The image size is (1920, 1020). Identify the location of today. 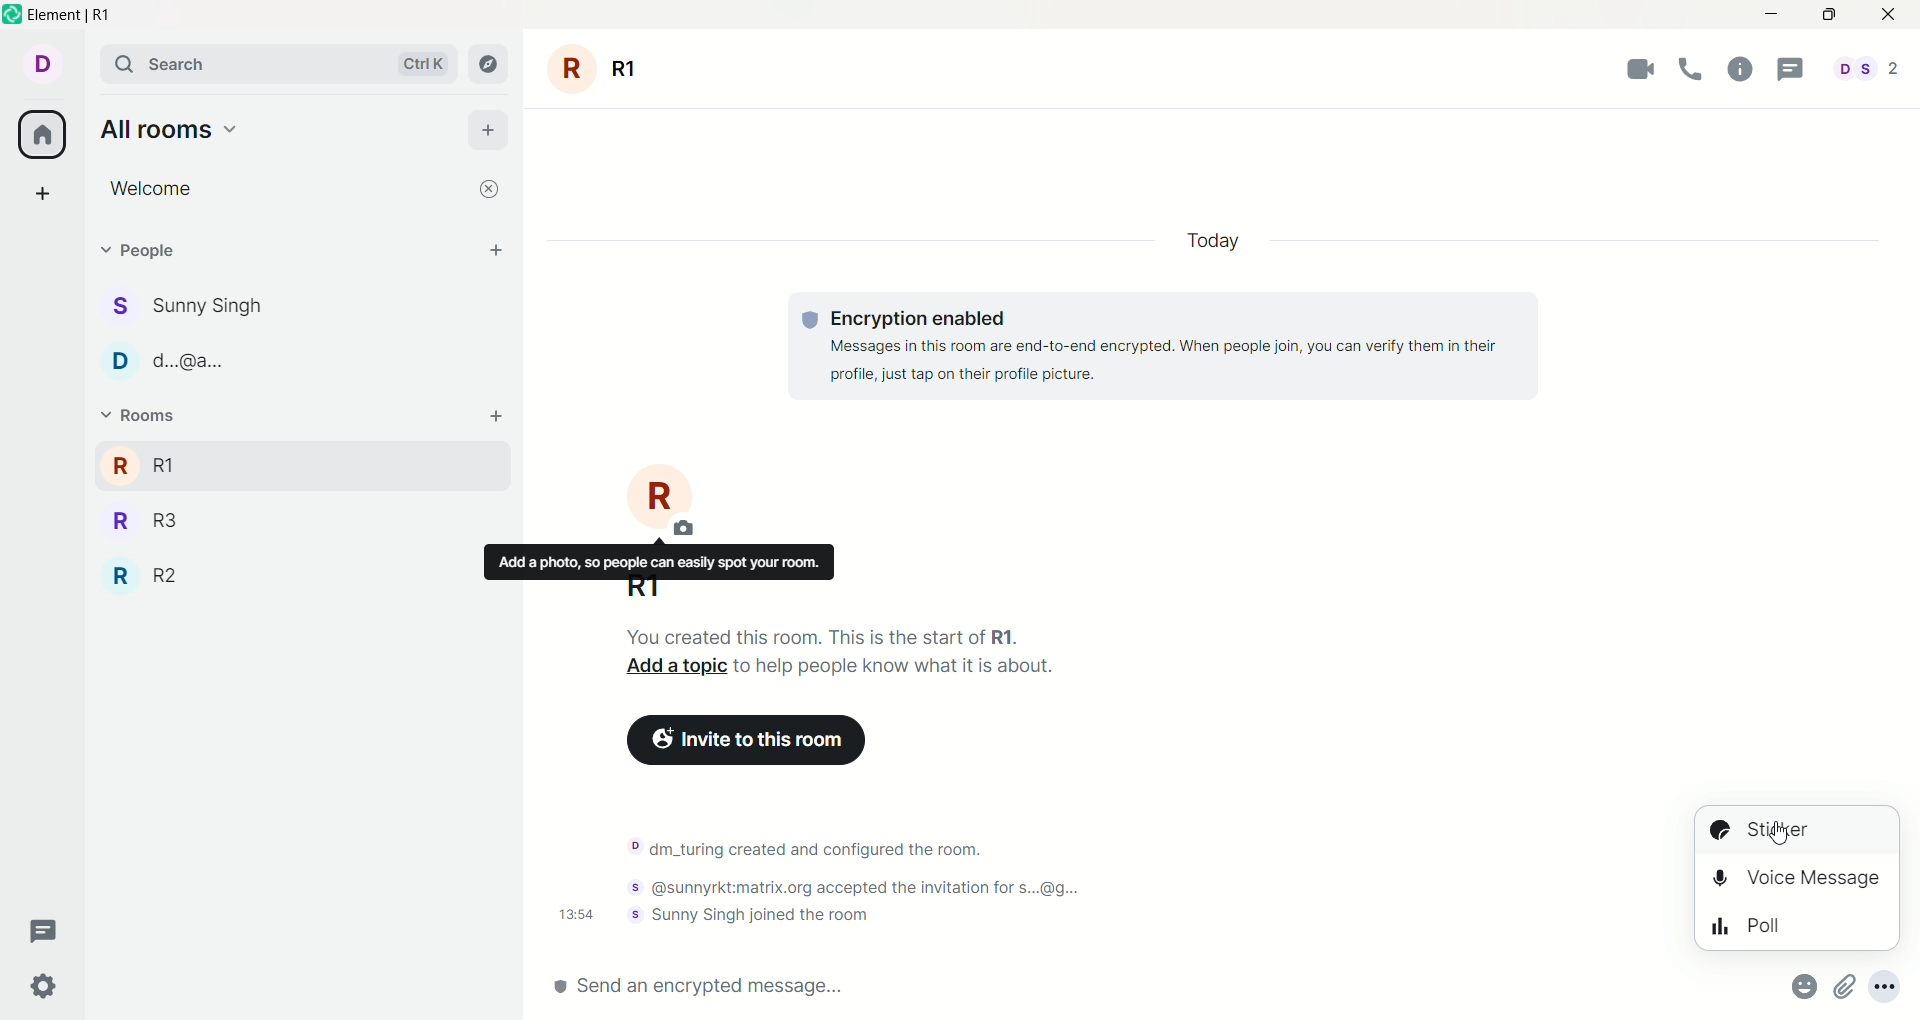
(1213, 240).